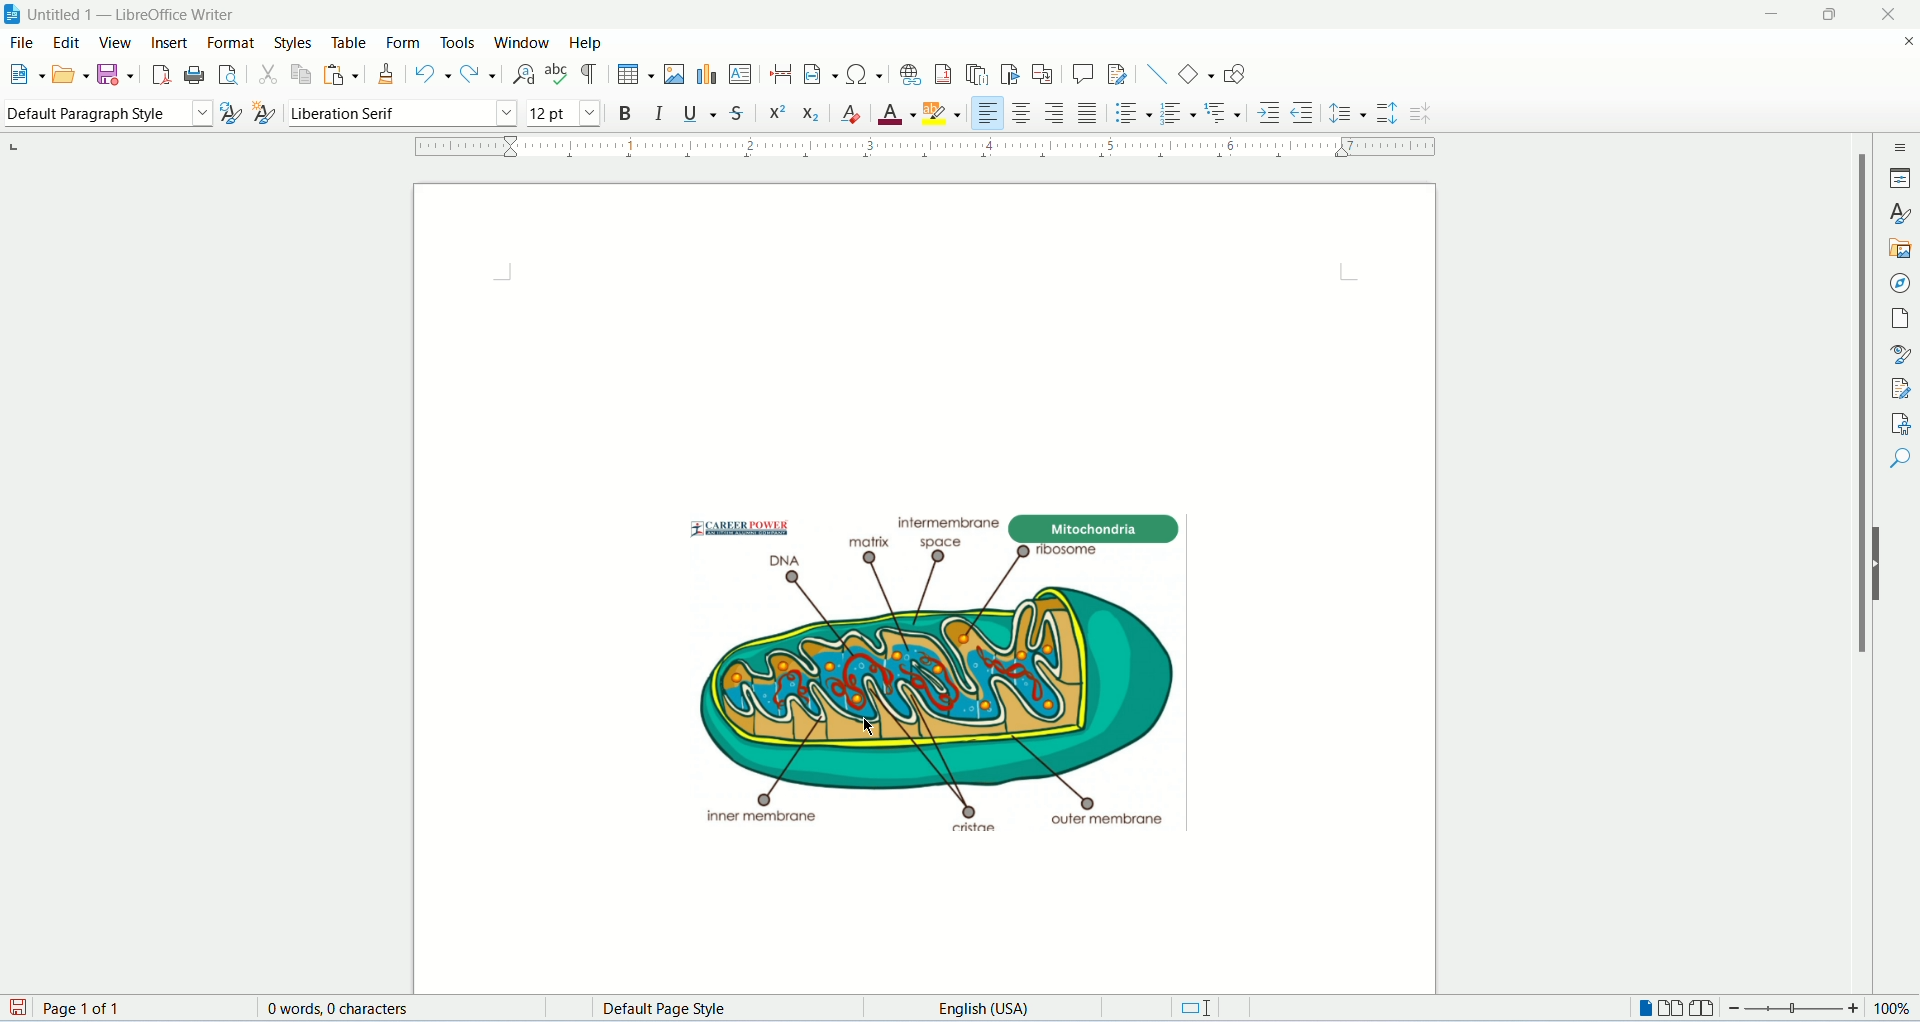  I want to click on maximize, so click(1834, 15).